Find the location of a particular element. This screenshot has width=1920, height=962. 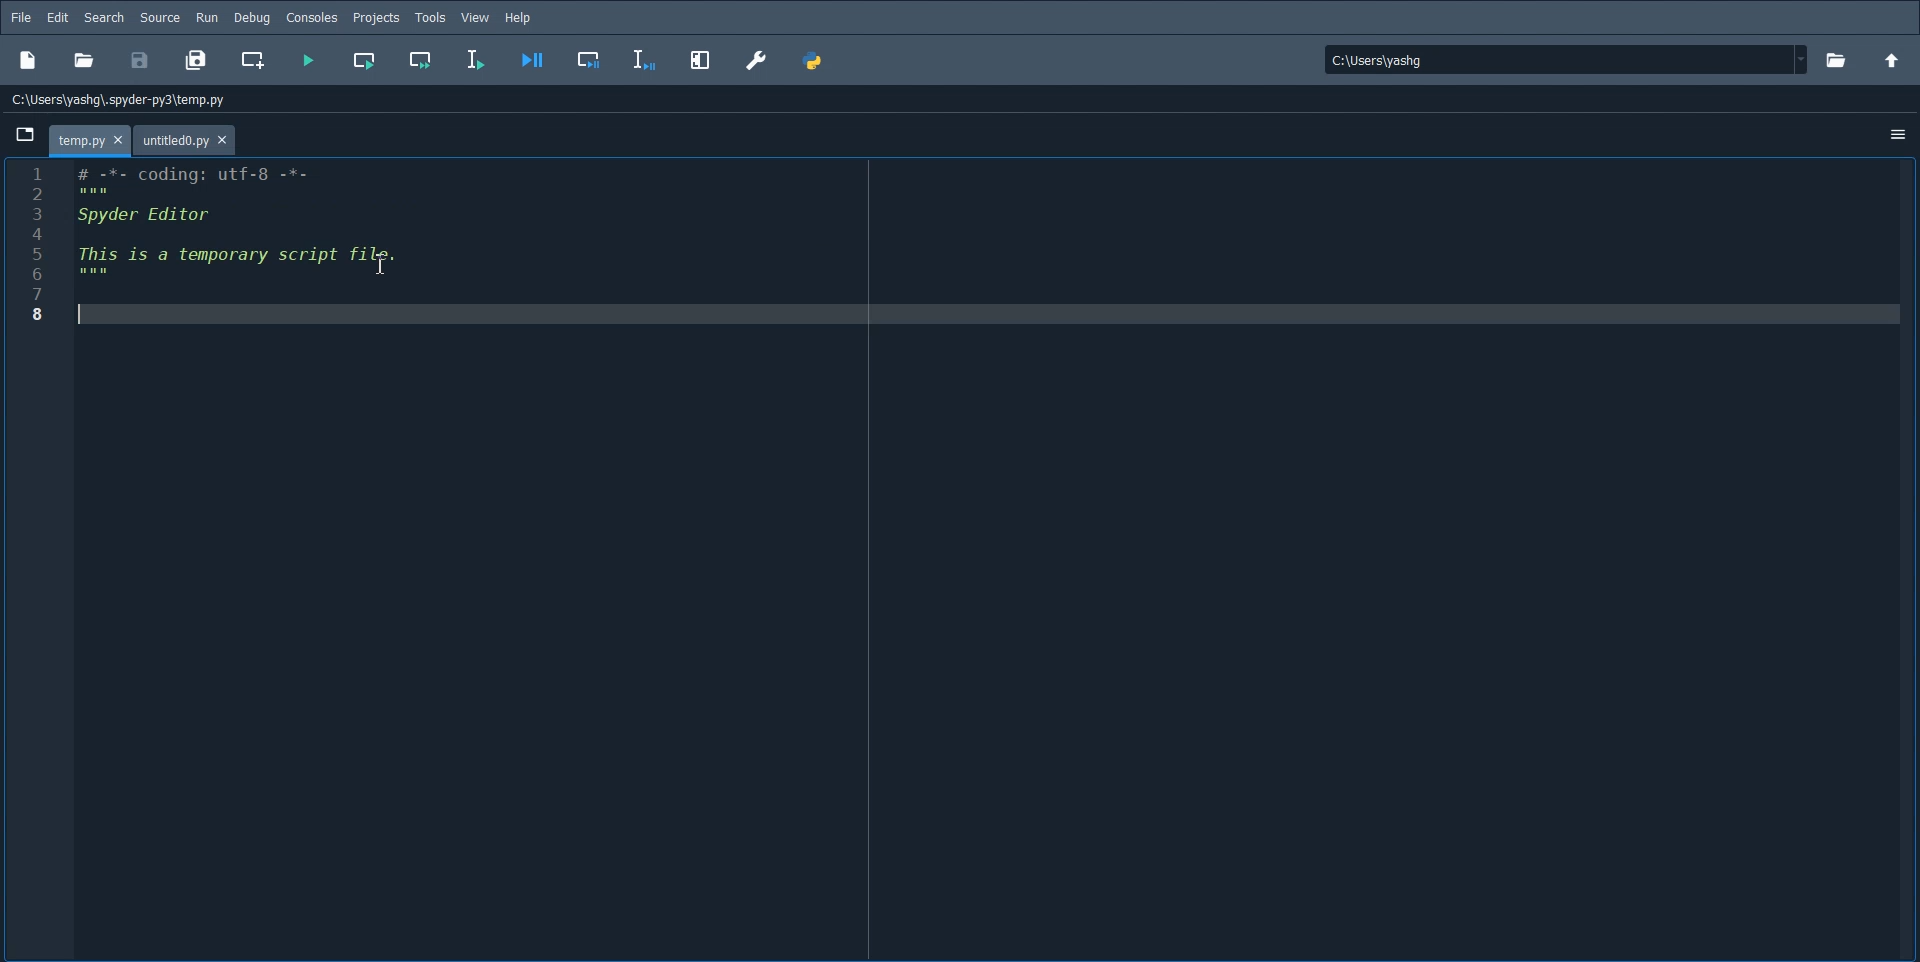

Preferences is located at coordinates (758, 61).